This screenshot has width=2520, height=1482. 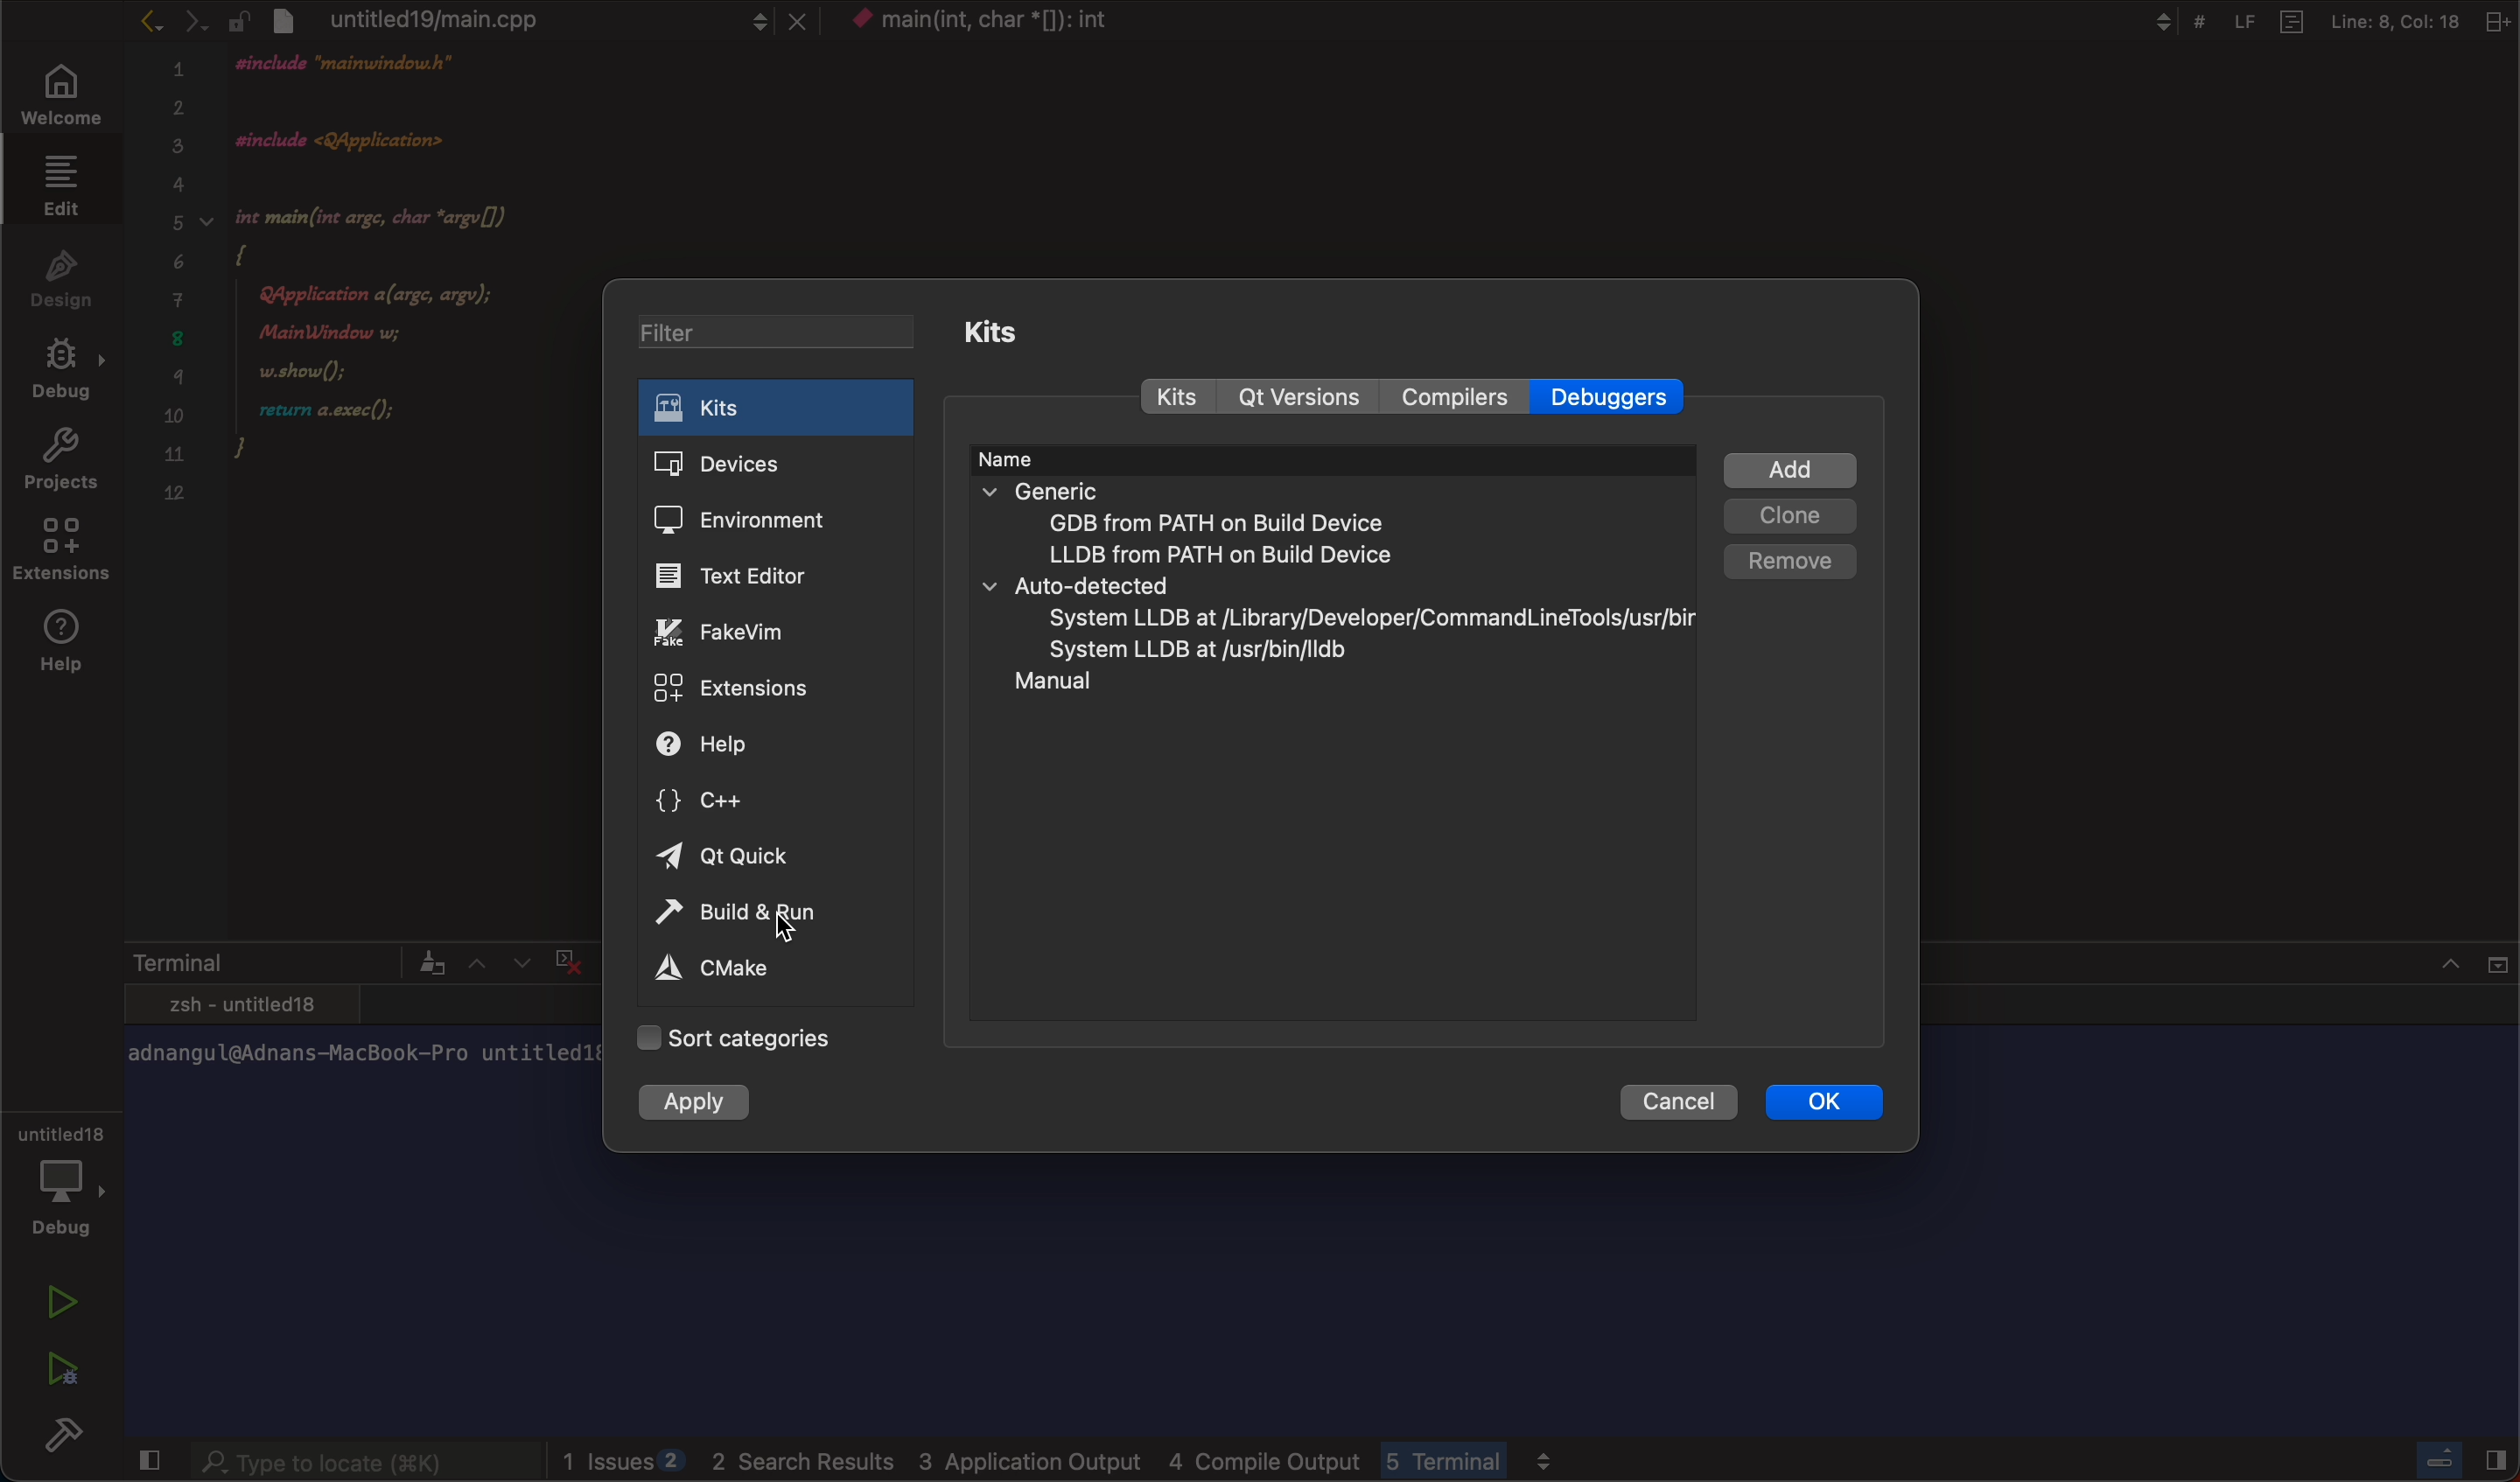 What do you see at coordinates (57, 455) in the screenshot?
I see `projects` at bounding box center [57, 455].